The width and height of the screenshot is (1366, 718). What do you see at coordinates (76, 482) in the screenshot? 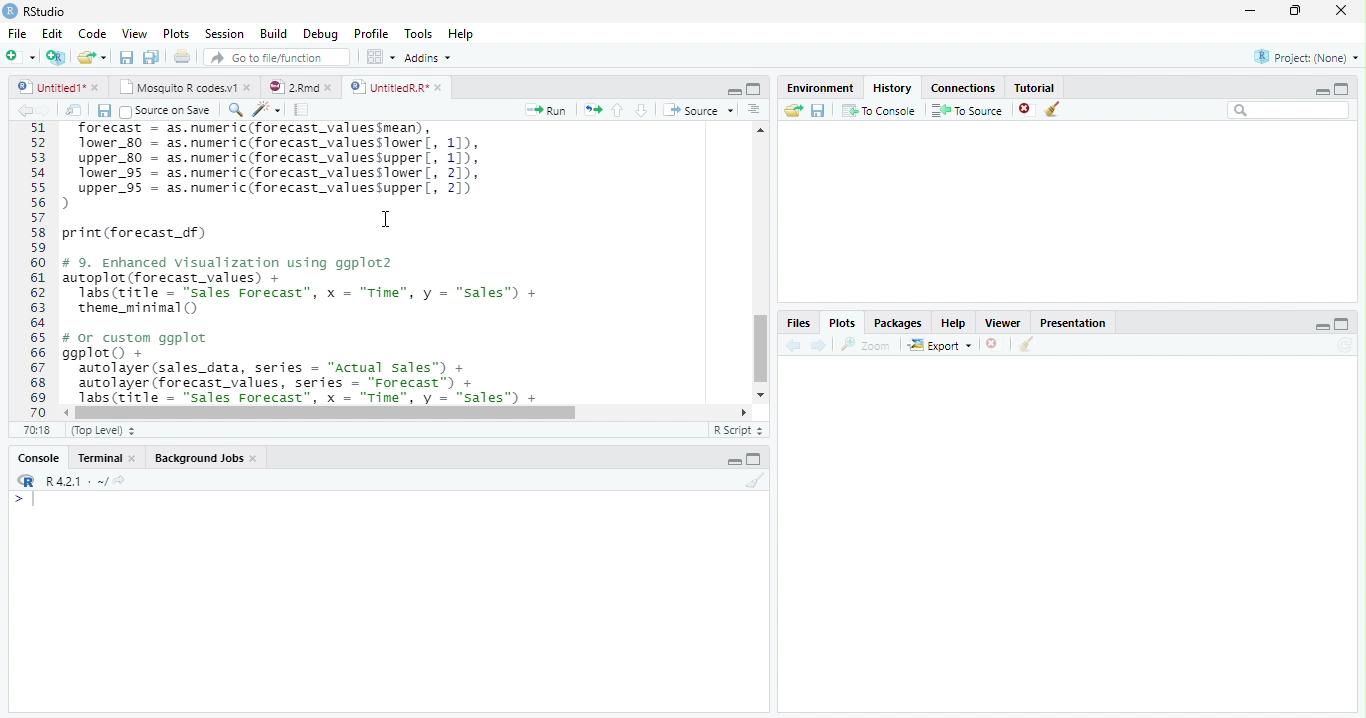
I see `R 4.2.1 . ~ /` at bounding box center [76, 482].